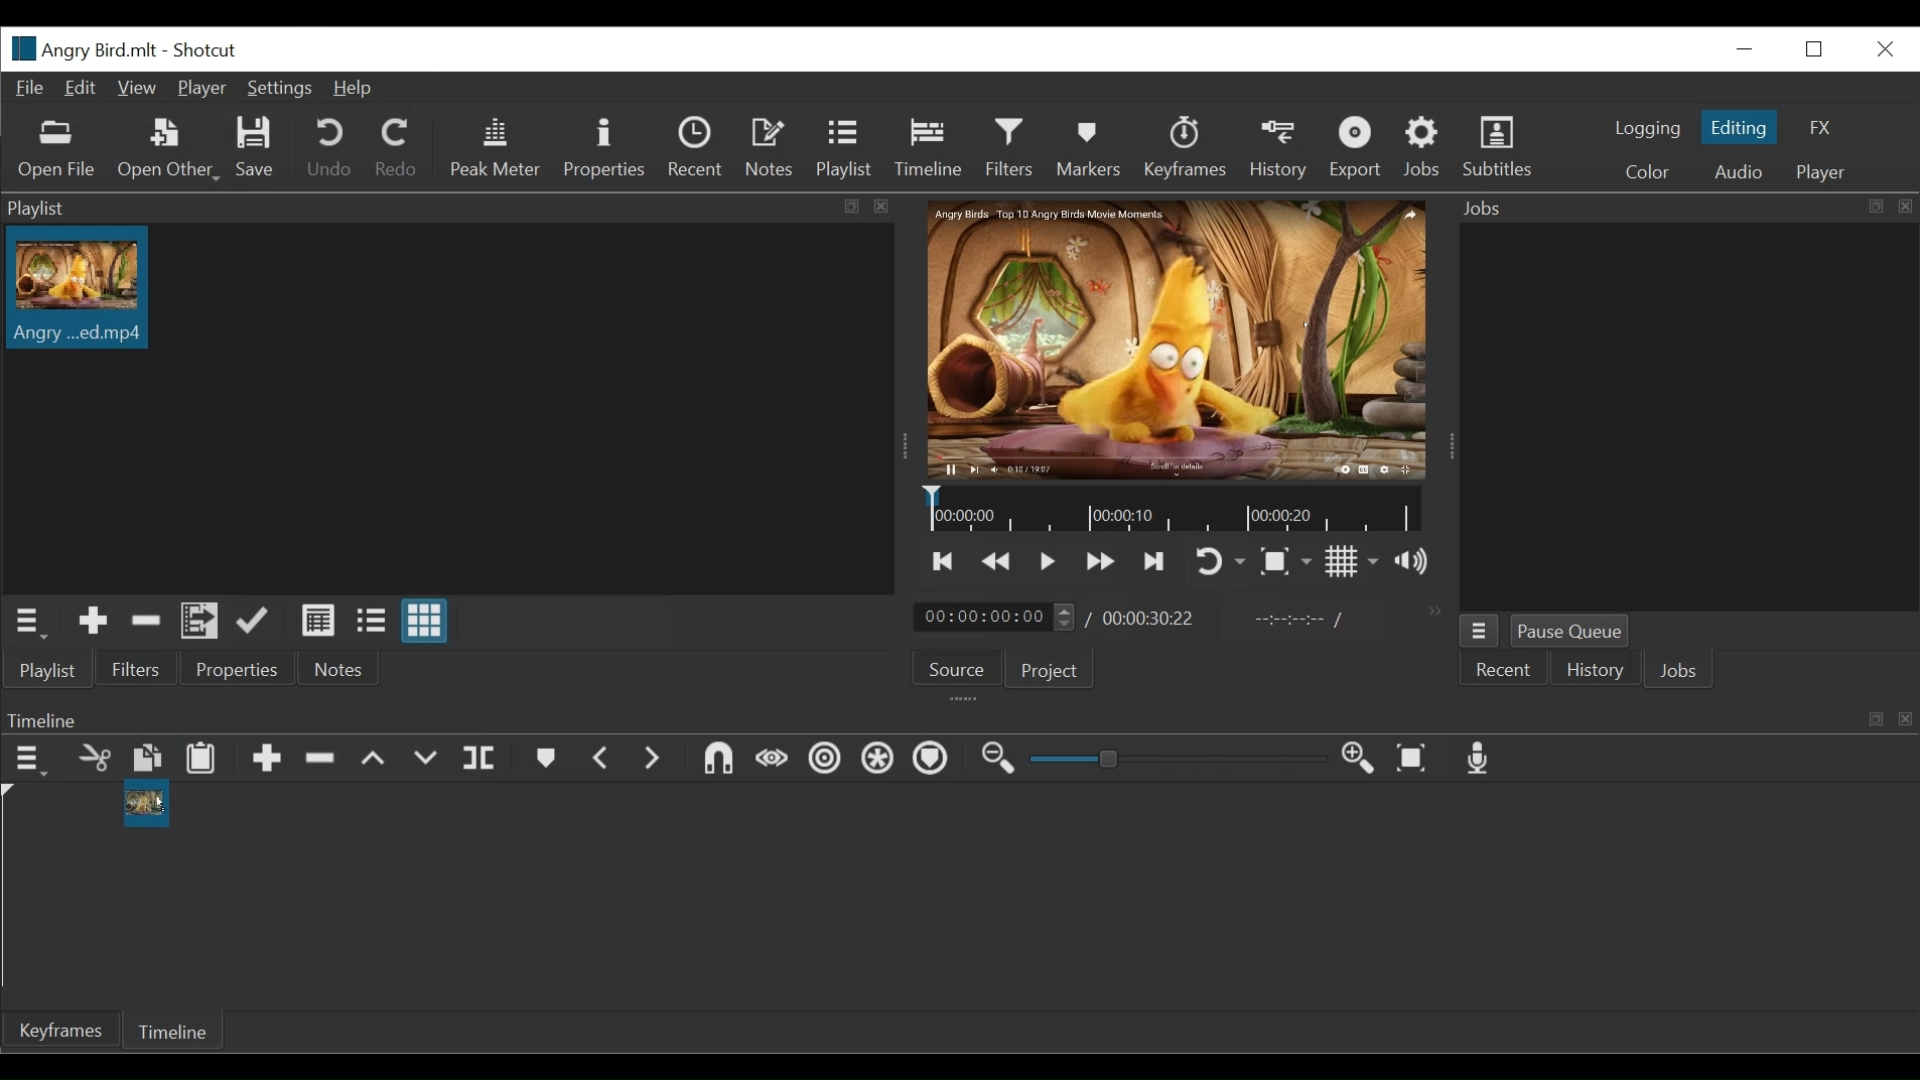 The image size is (1920, 1080). What do you see at coordinates (997, 560) in the screenshot?
I see `Play quickly forward` at bounding box center [997, 560].